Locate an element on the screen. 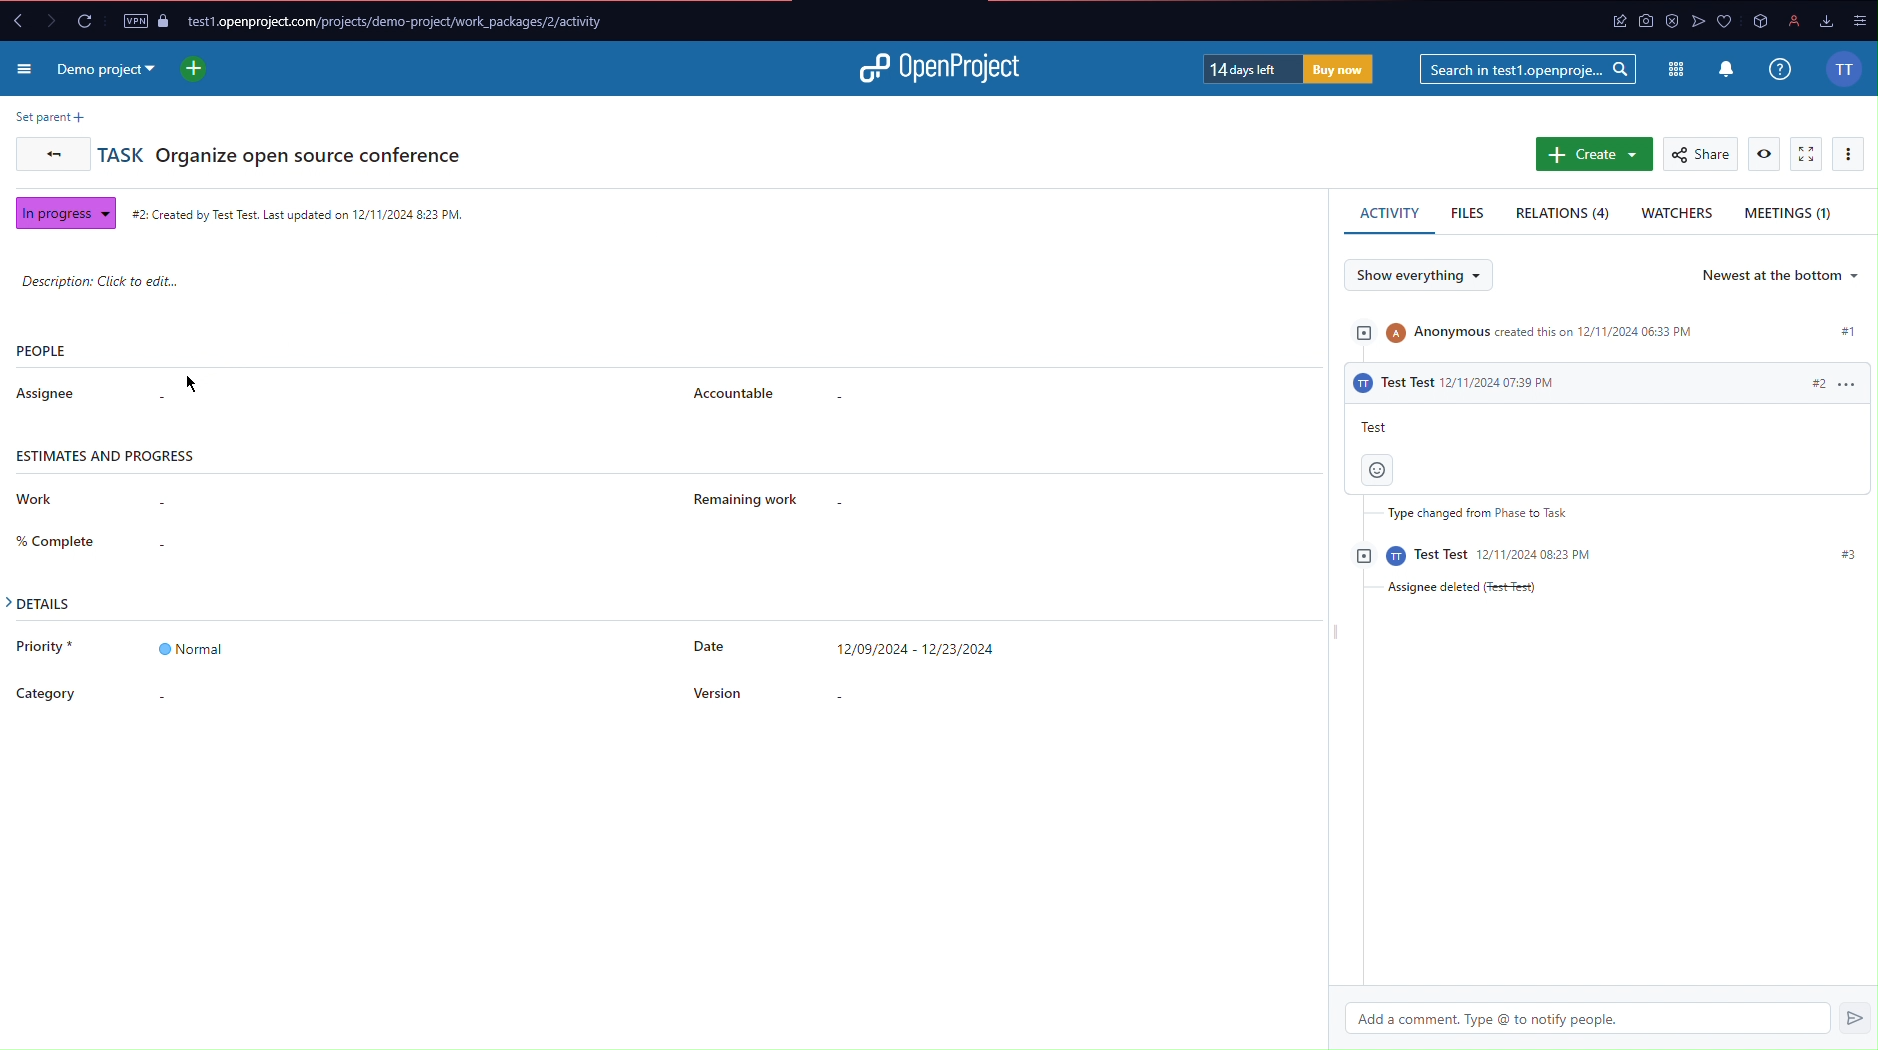 This screenshot has width=1878, height=1050. Notifications is located at coordinates (1726, 70).